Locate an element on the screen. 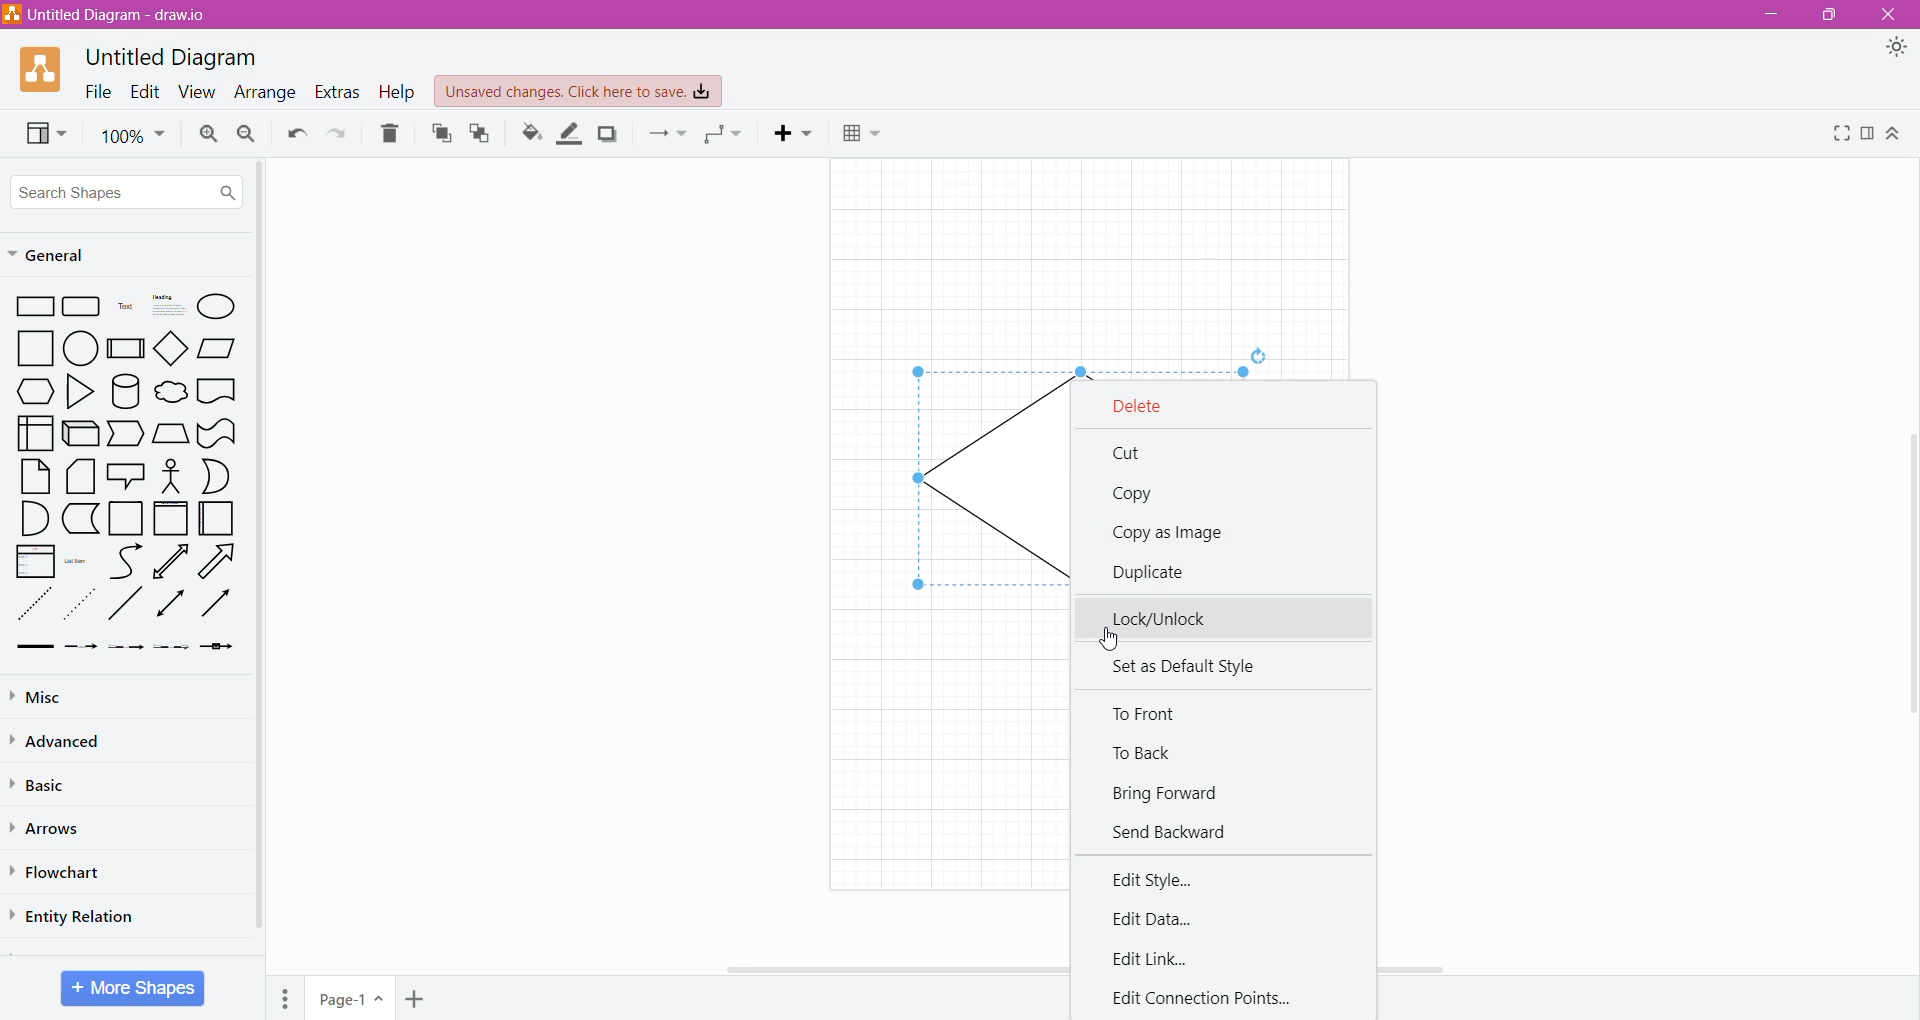 This screenshot has width=1920, height=1020. Untitle Diagram is located at coordinates (175, 58).